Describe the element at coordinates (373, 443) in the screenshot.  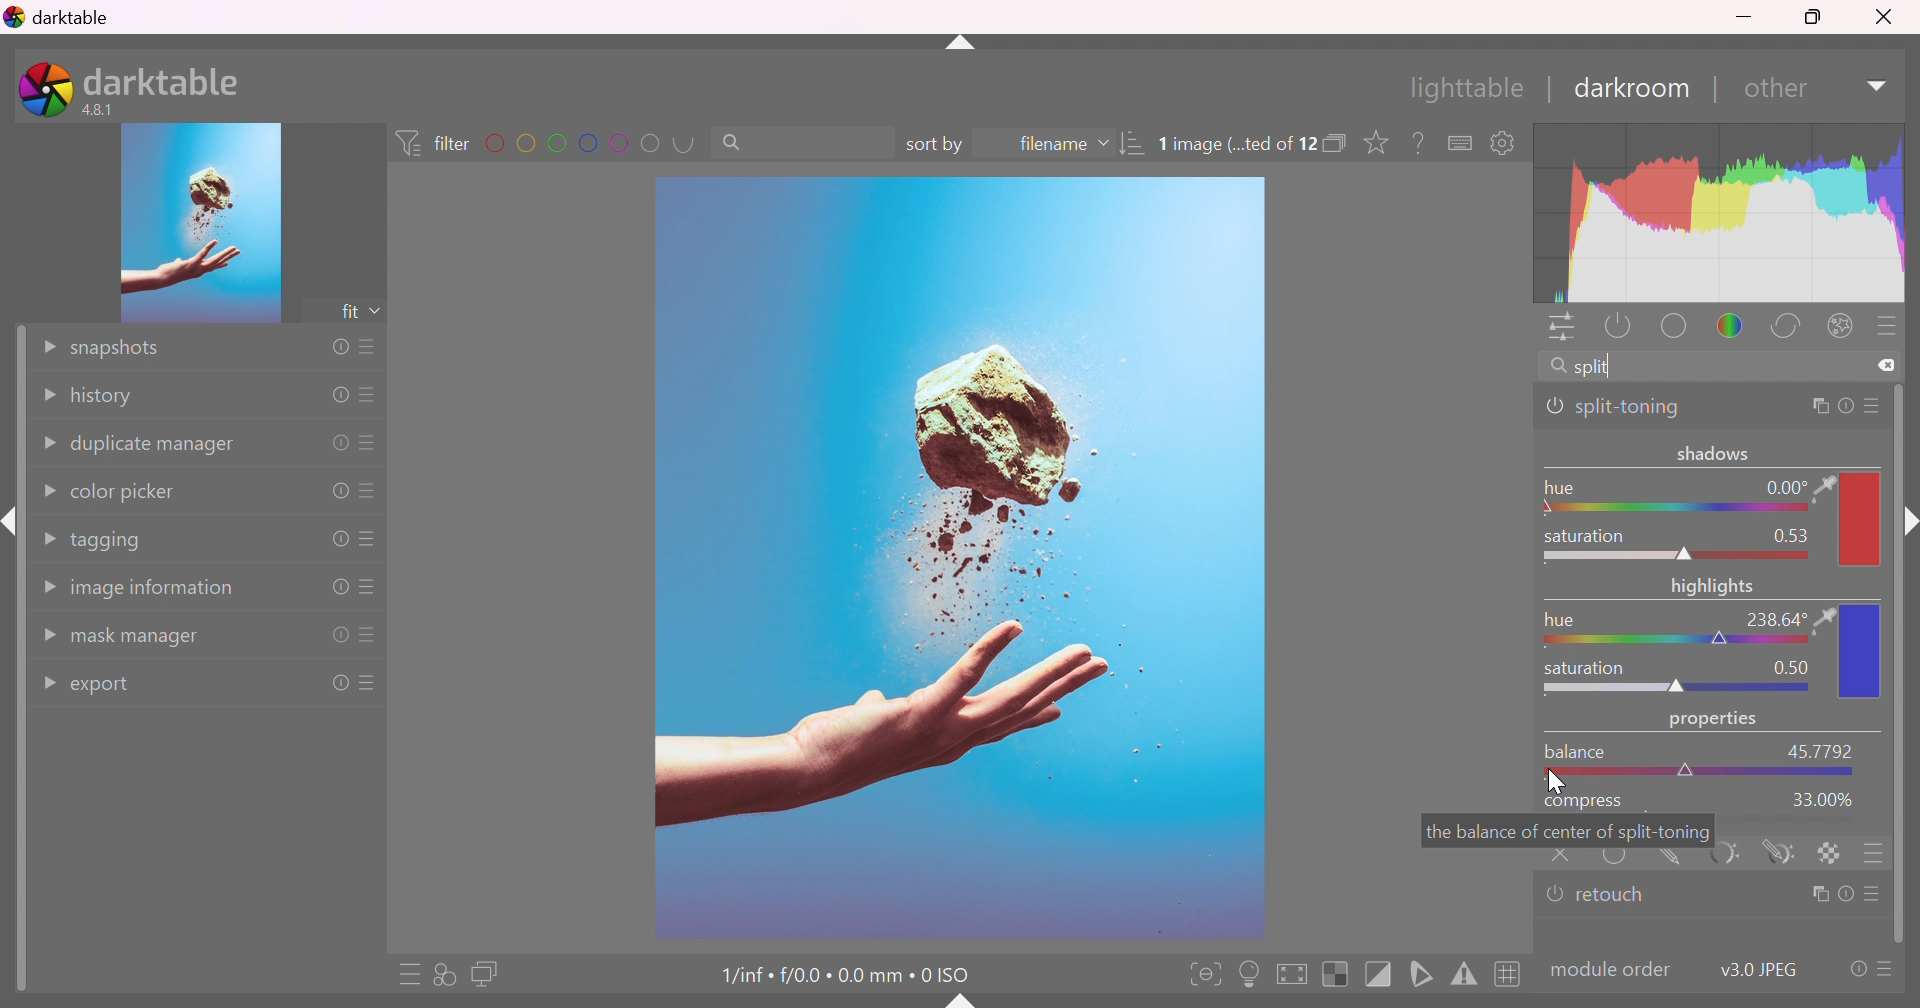
I see `presets` at that location.